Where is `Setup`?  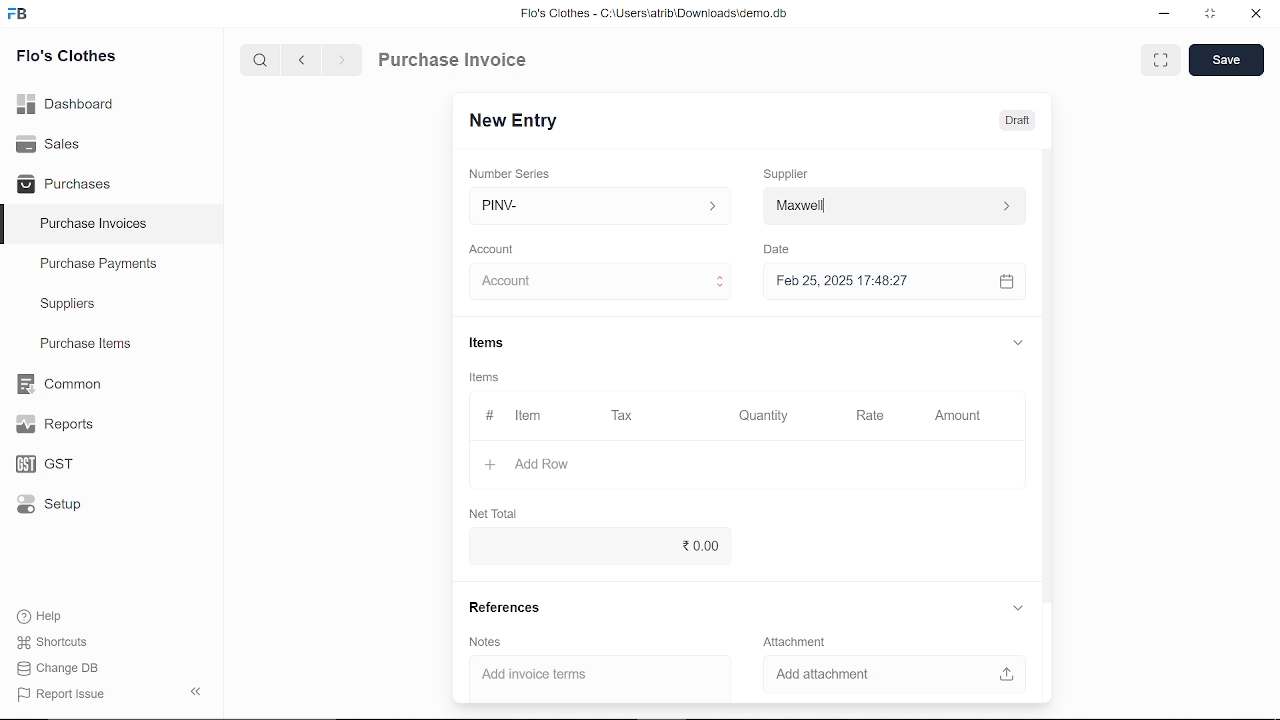 Setup is located at coordinates (44, 508).